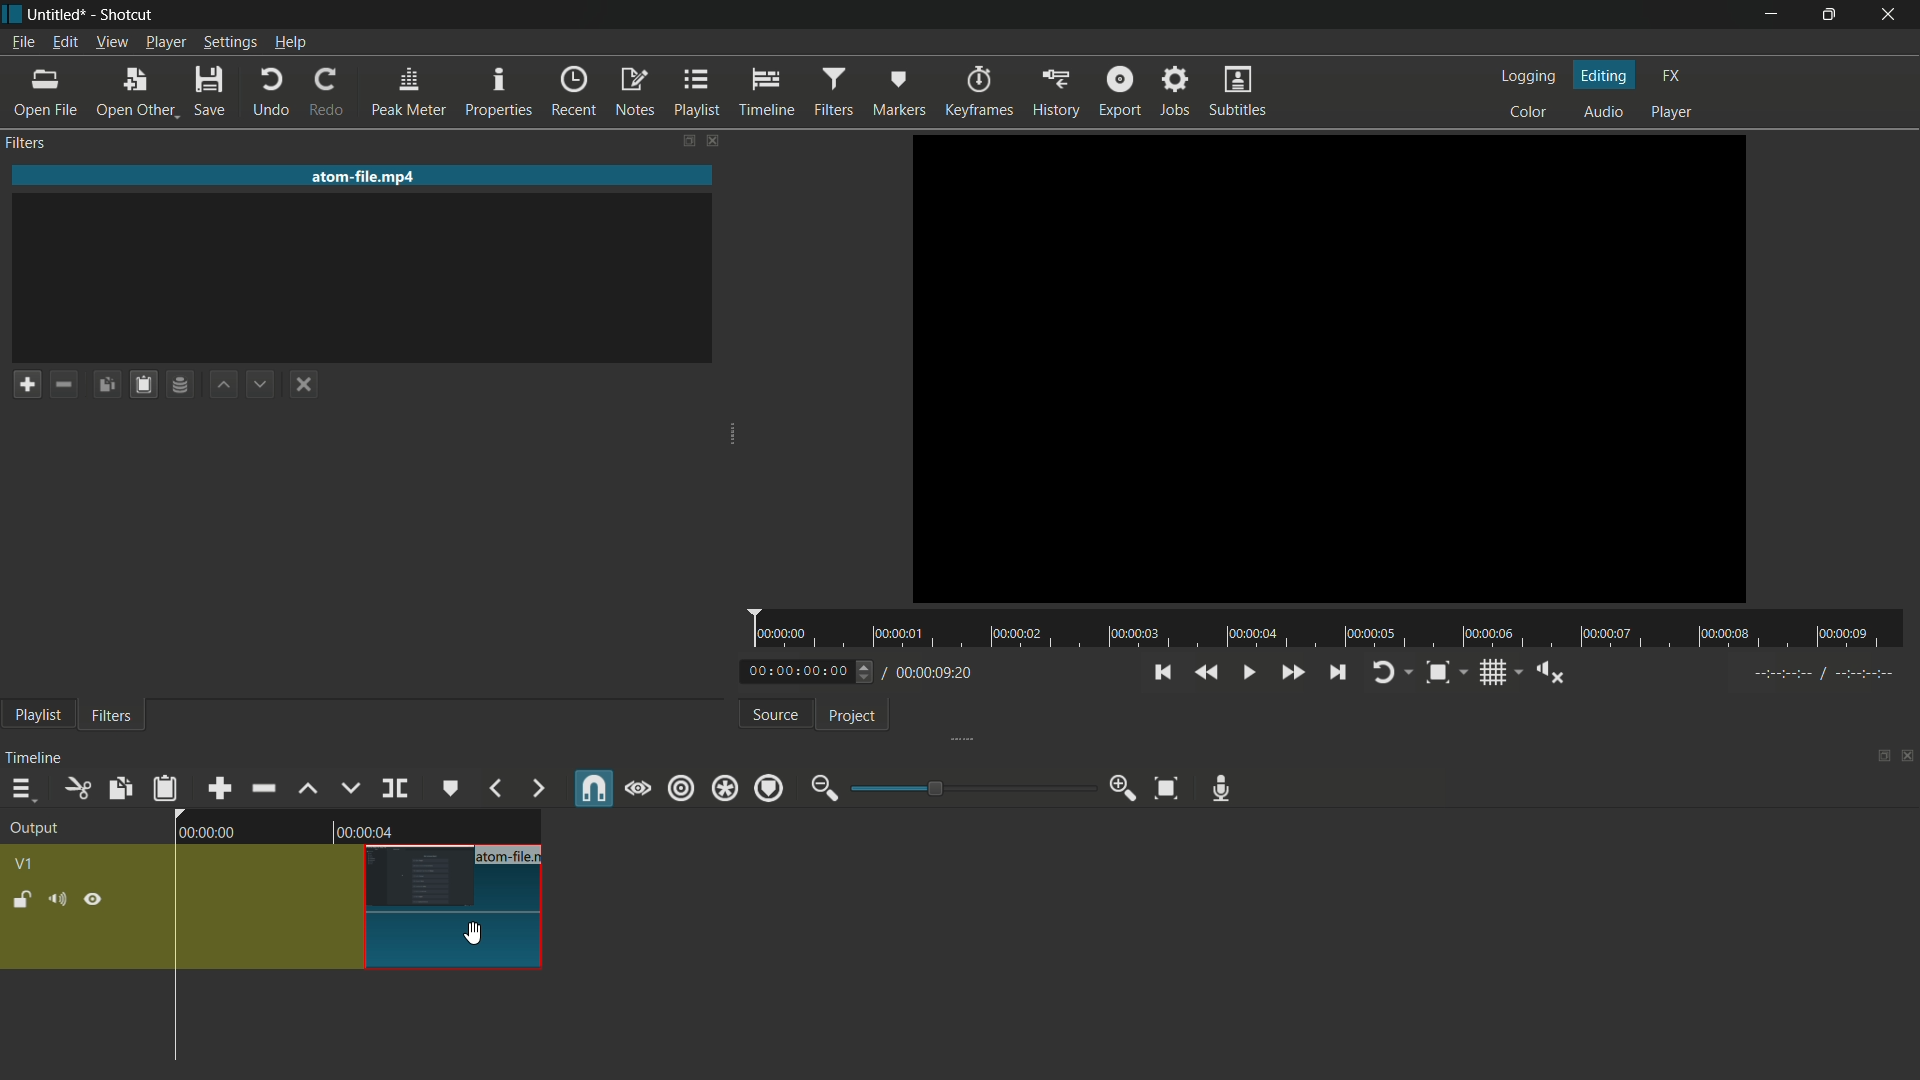 The image size is (1920, 1080). Describe the element at coordinates (1119, 93) in the screenshot. I see `export` at that location.